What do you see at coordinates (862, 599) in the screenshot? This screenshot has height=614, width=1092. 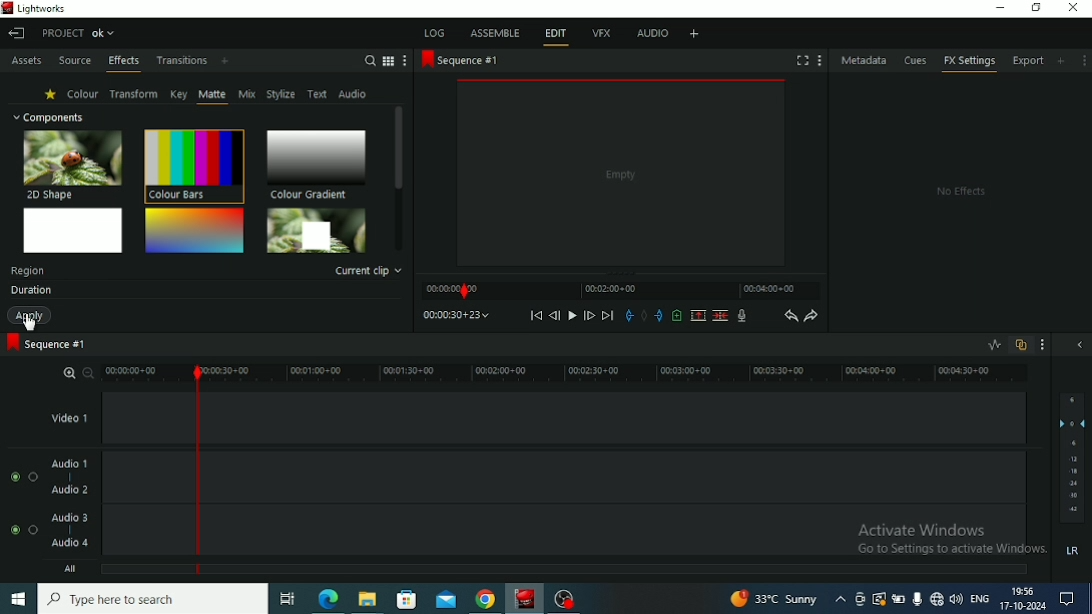 I see `video recorder` at bounding box center [862, 599].